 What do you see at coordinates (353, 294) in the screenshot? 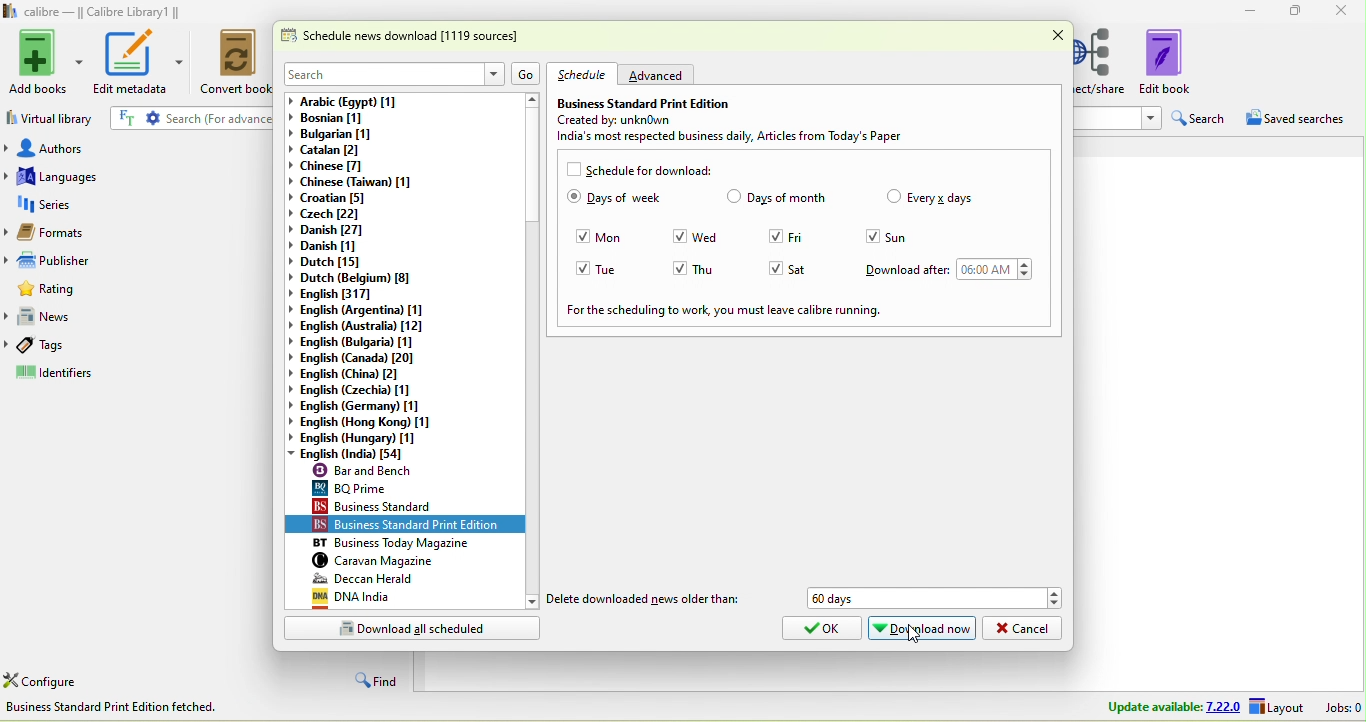
I see `english[317]` at bounding box center [353, 294].